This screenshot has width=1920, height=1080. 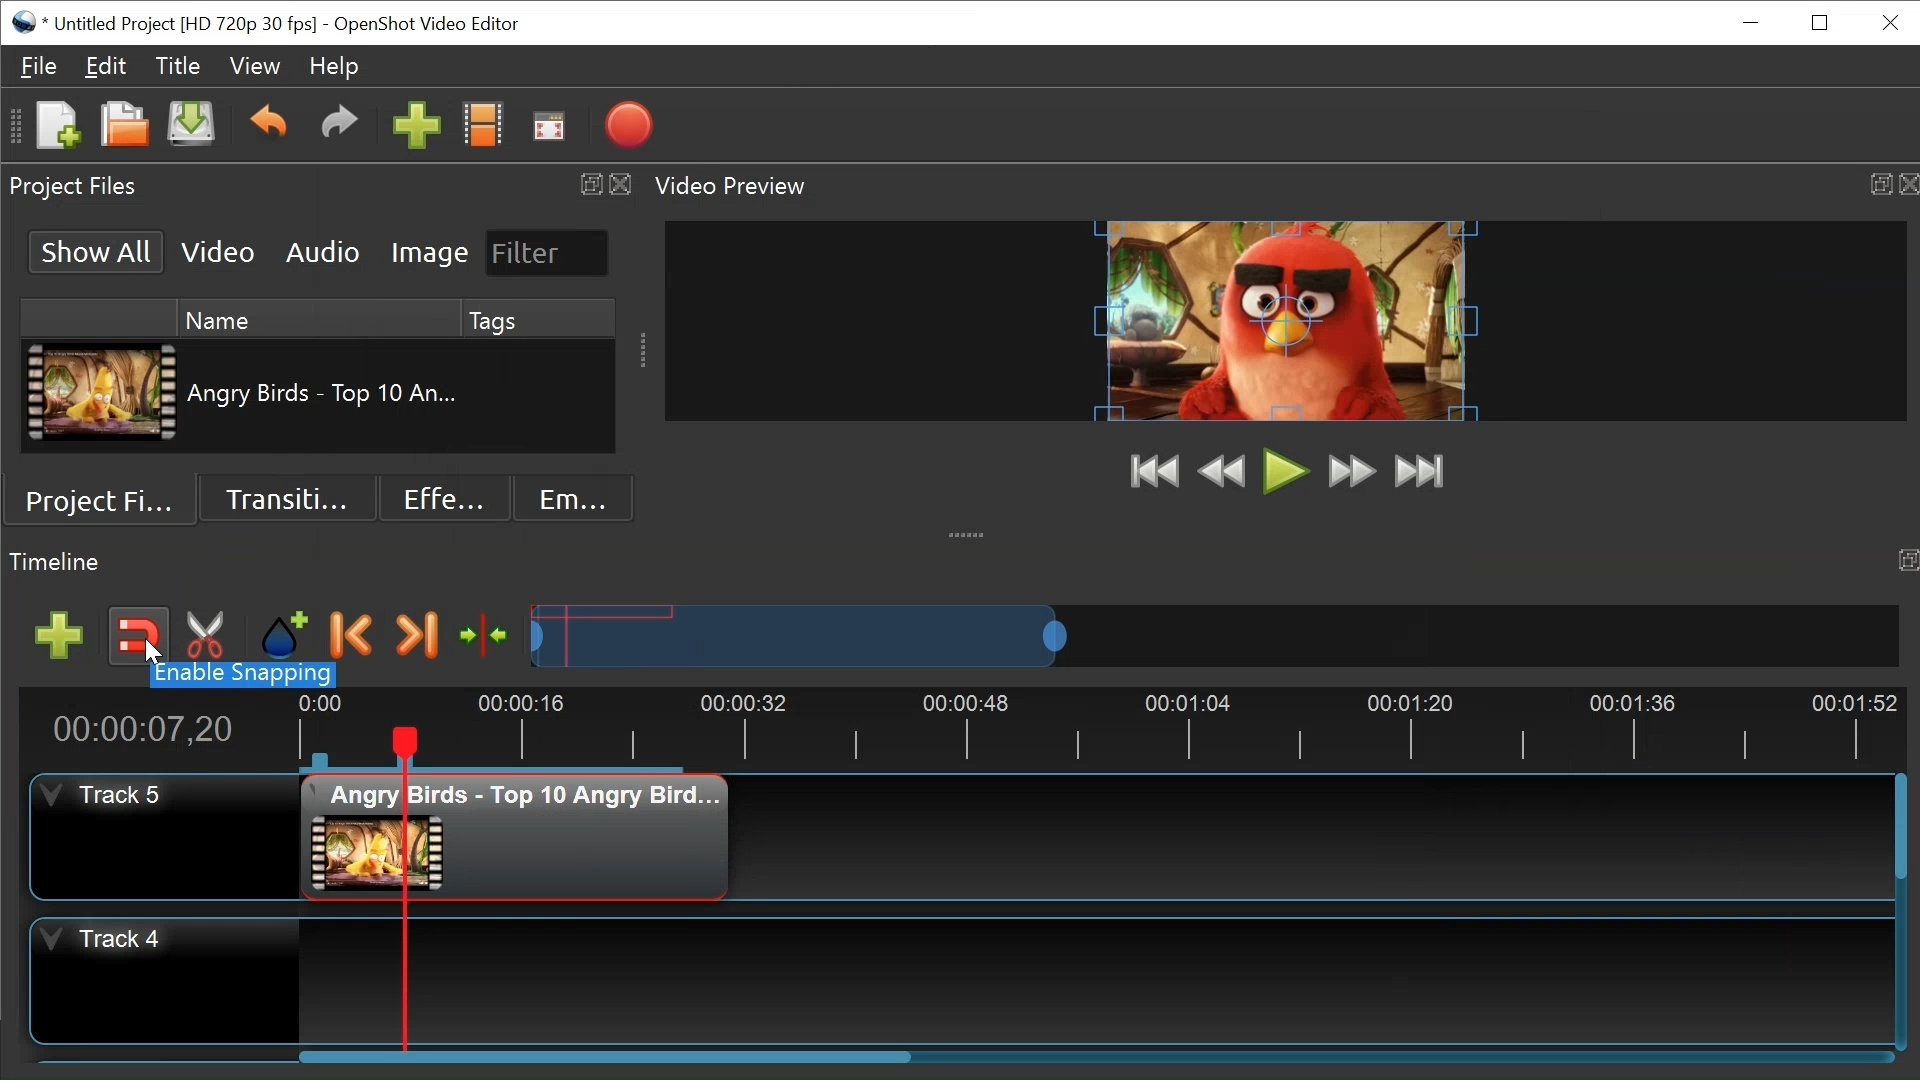 What do you see at coordinates (537, 318) in the screenshot?
I see `Tags` at bounding box center [537, 318].